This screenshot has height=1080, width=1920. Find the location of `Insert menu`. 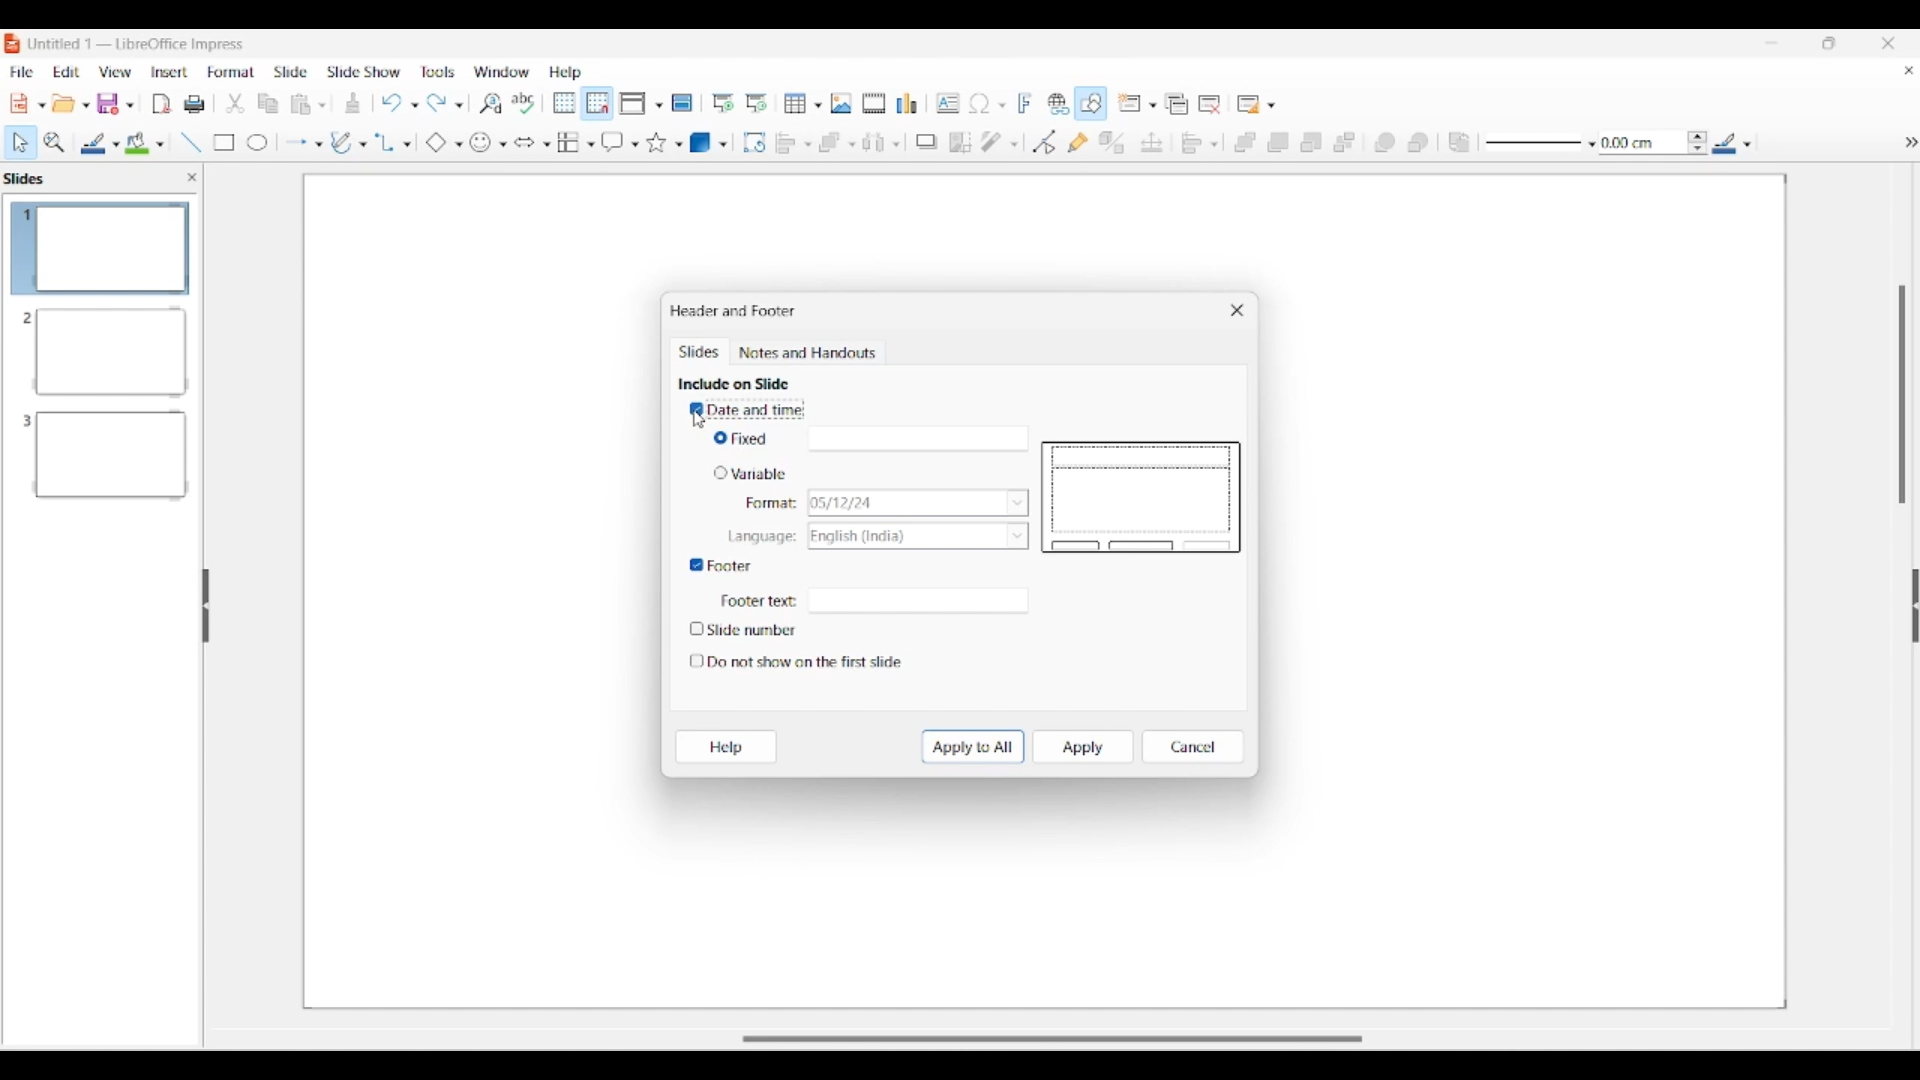

Insert menu is located at coordinates (169, 73).